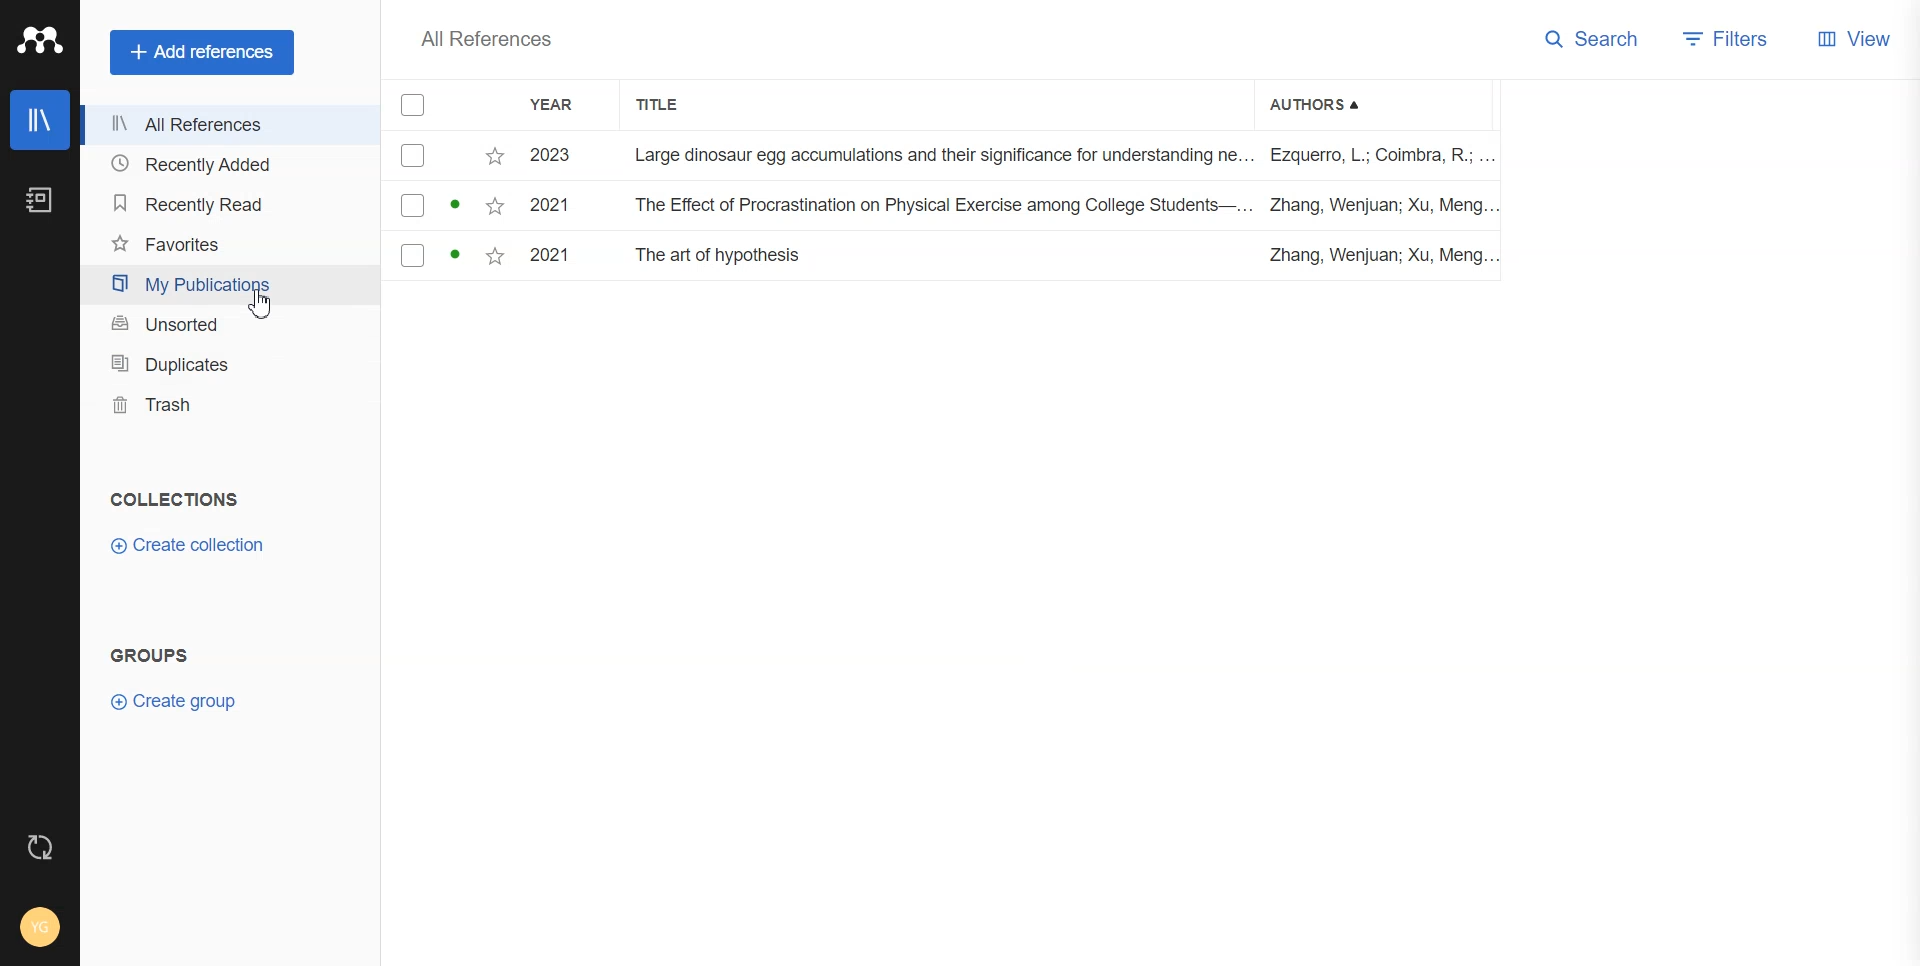 Image resolution: width=1920 pixels, height=966 pixels. I want to click on Favorites, so click(492, 257).